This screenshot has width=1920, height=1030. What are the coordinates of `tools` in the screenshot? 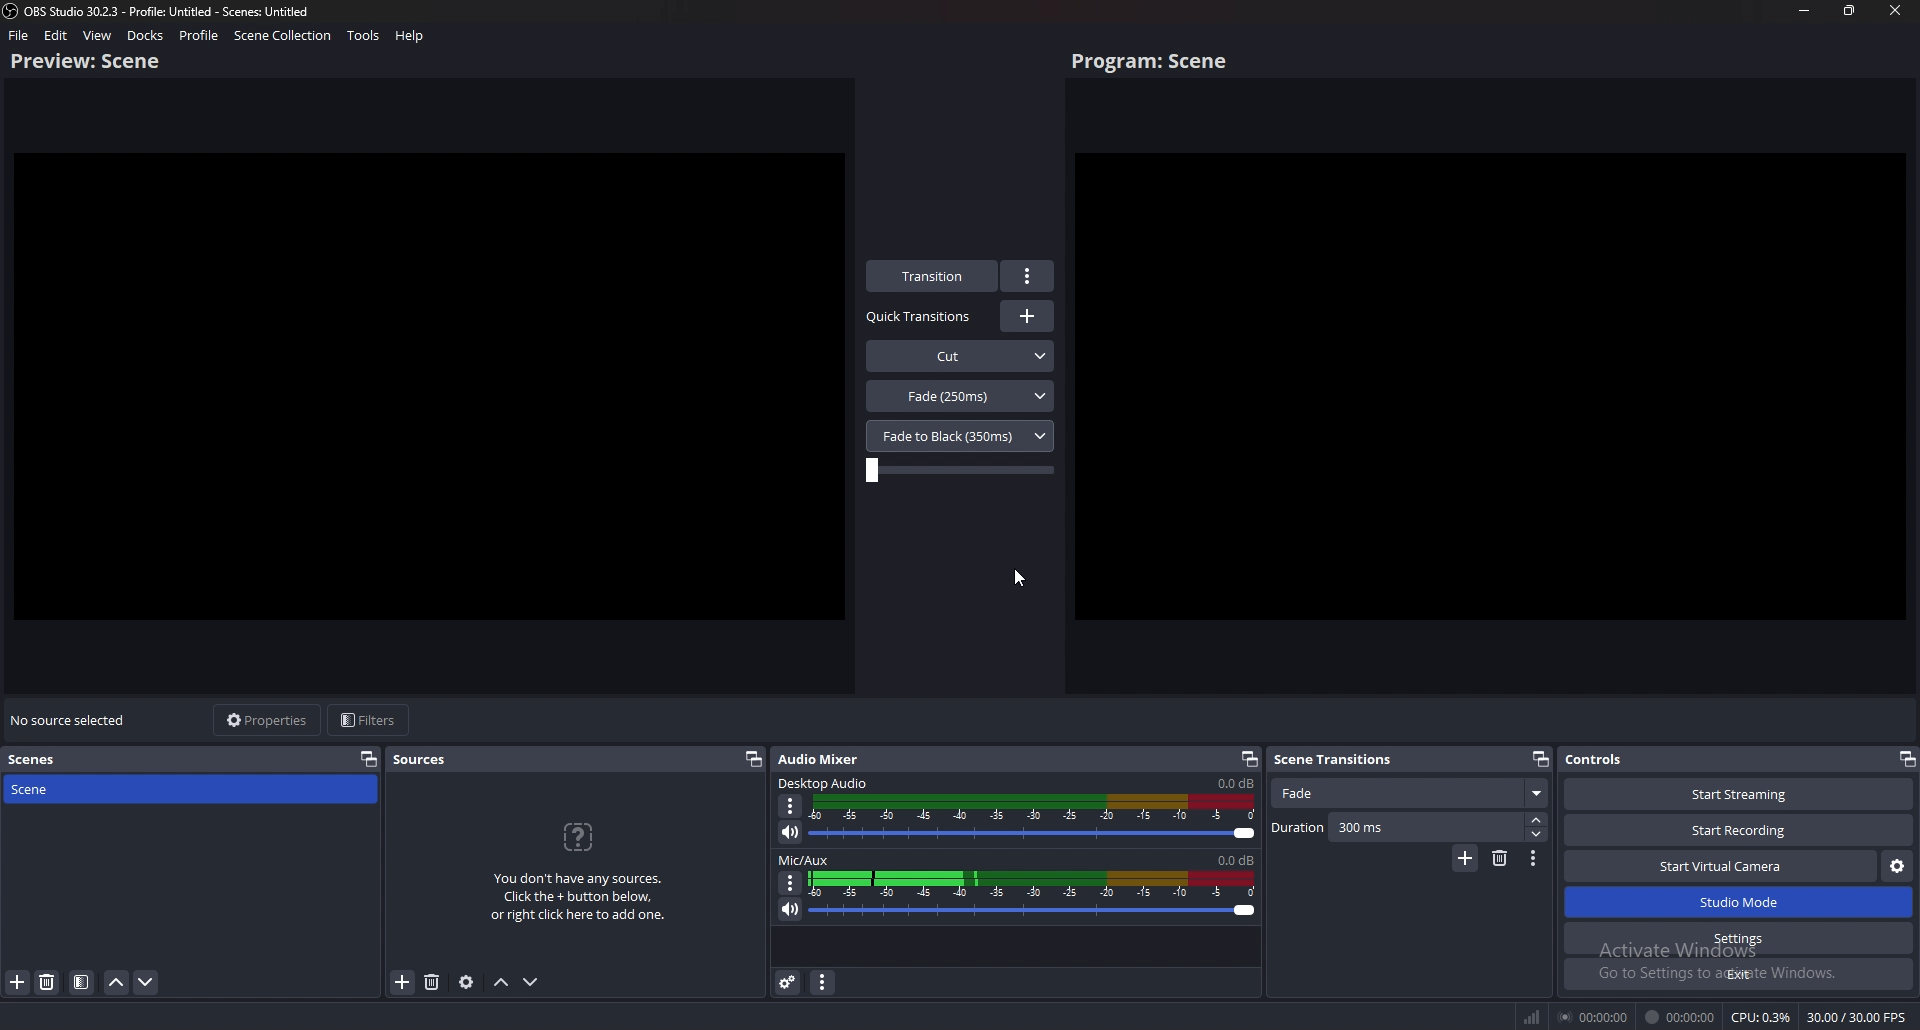 It's located at (363, 36).